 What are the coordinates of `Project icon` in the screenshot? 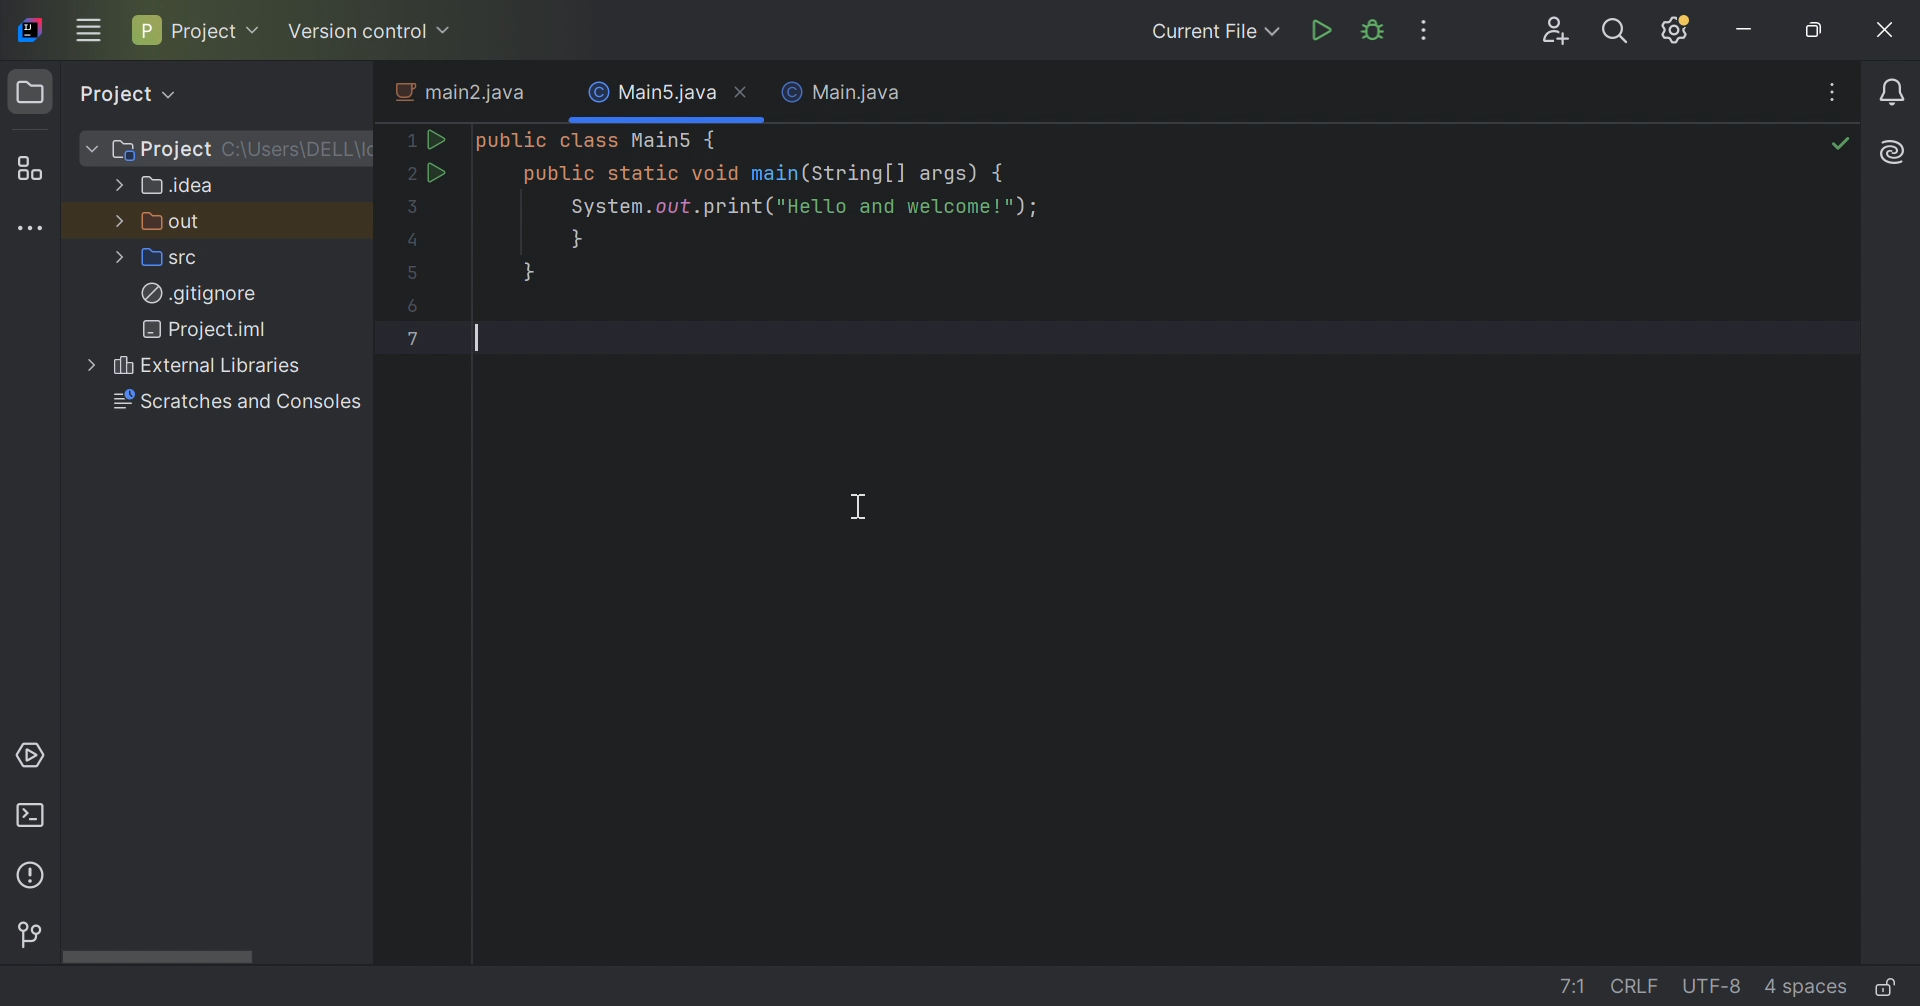 It's located at (30, 92).